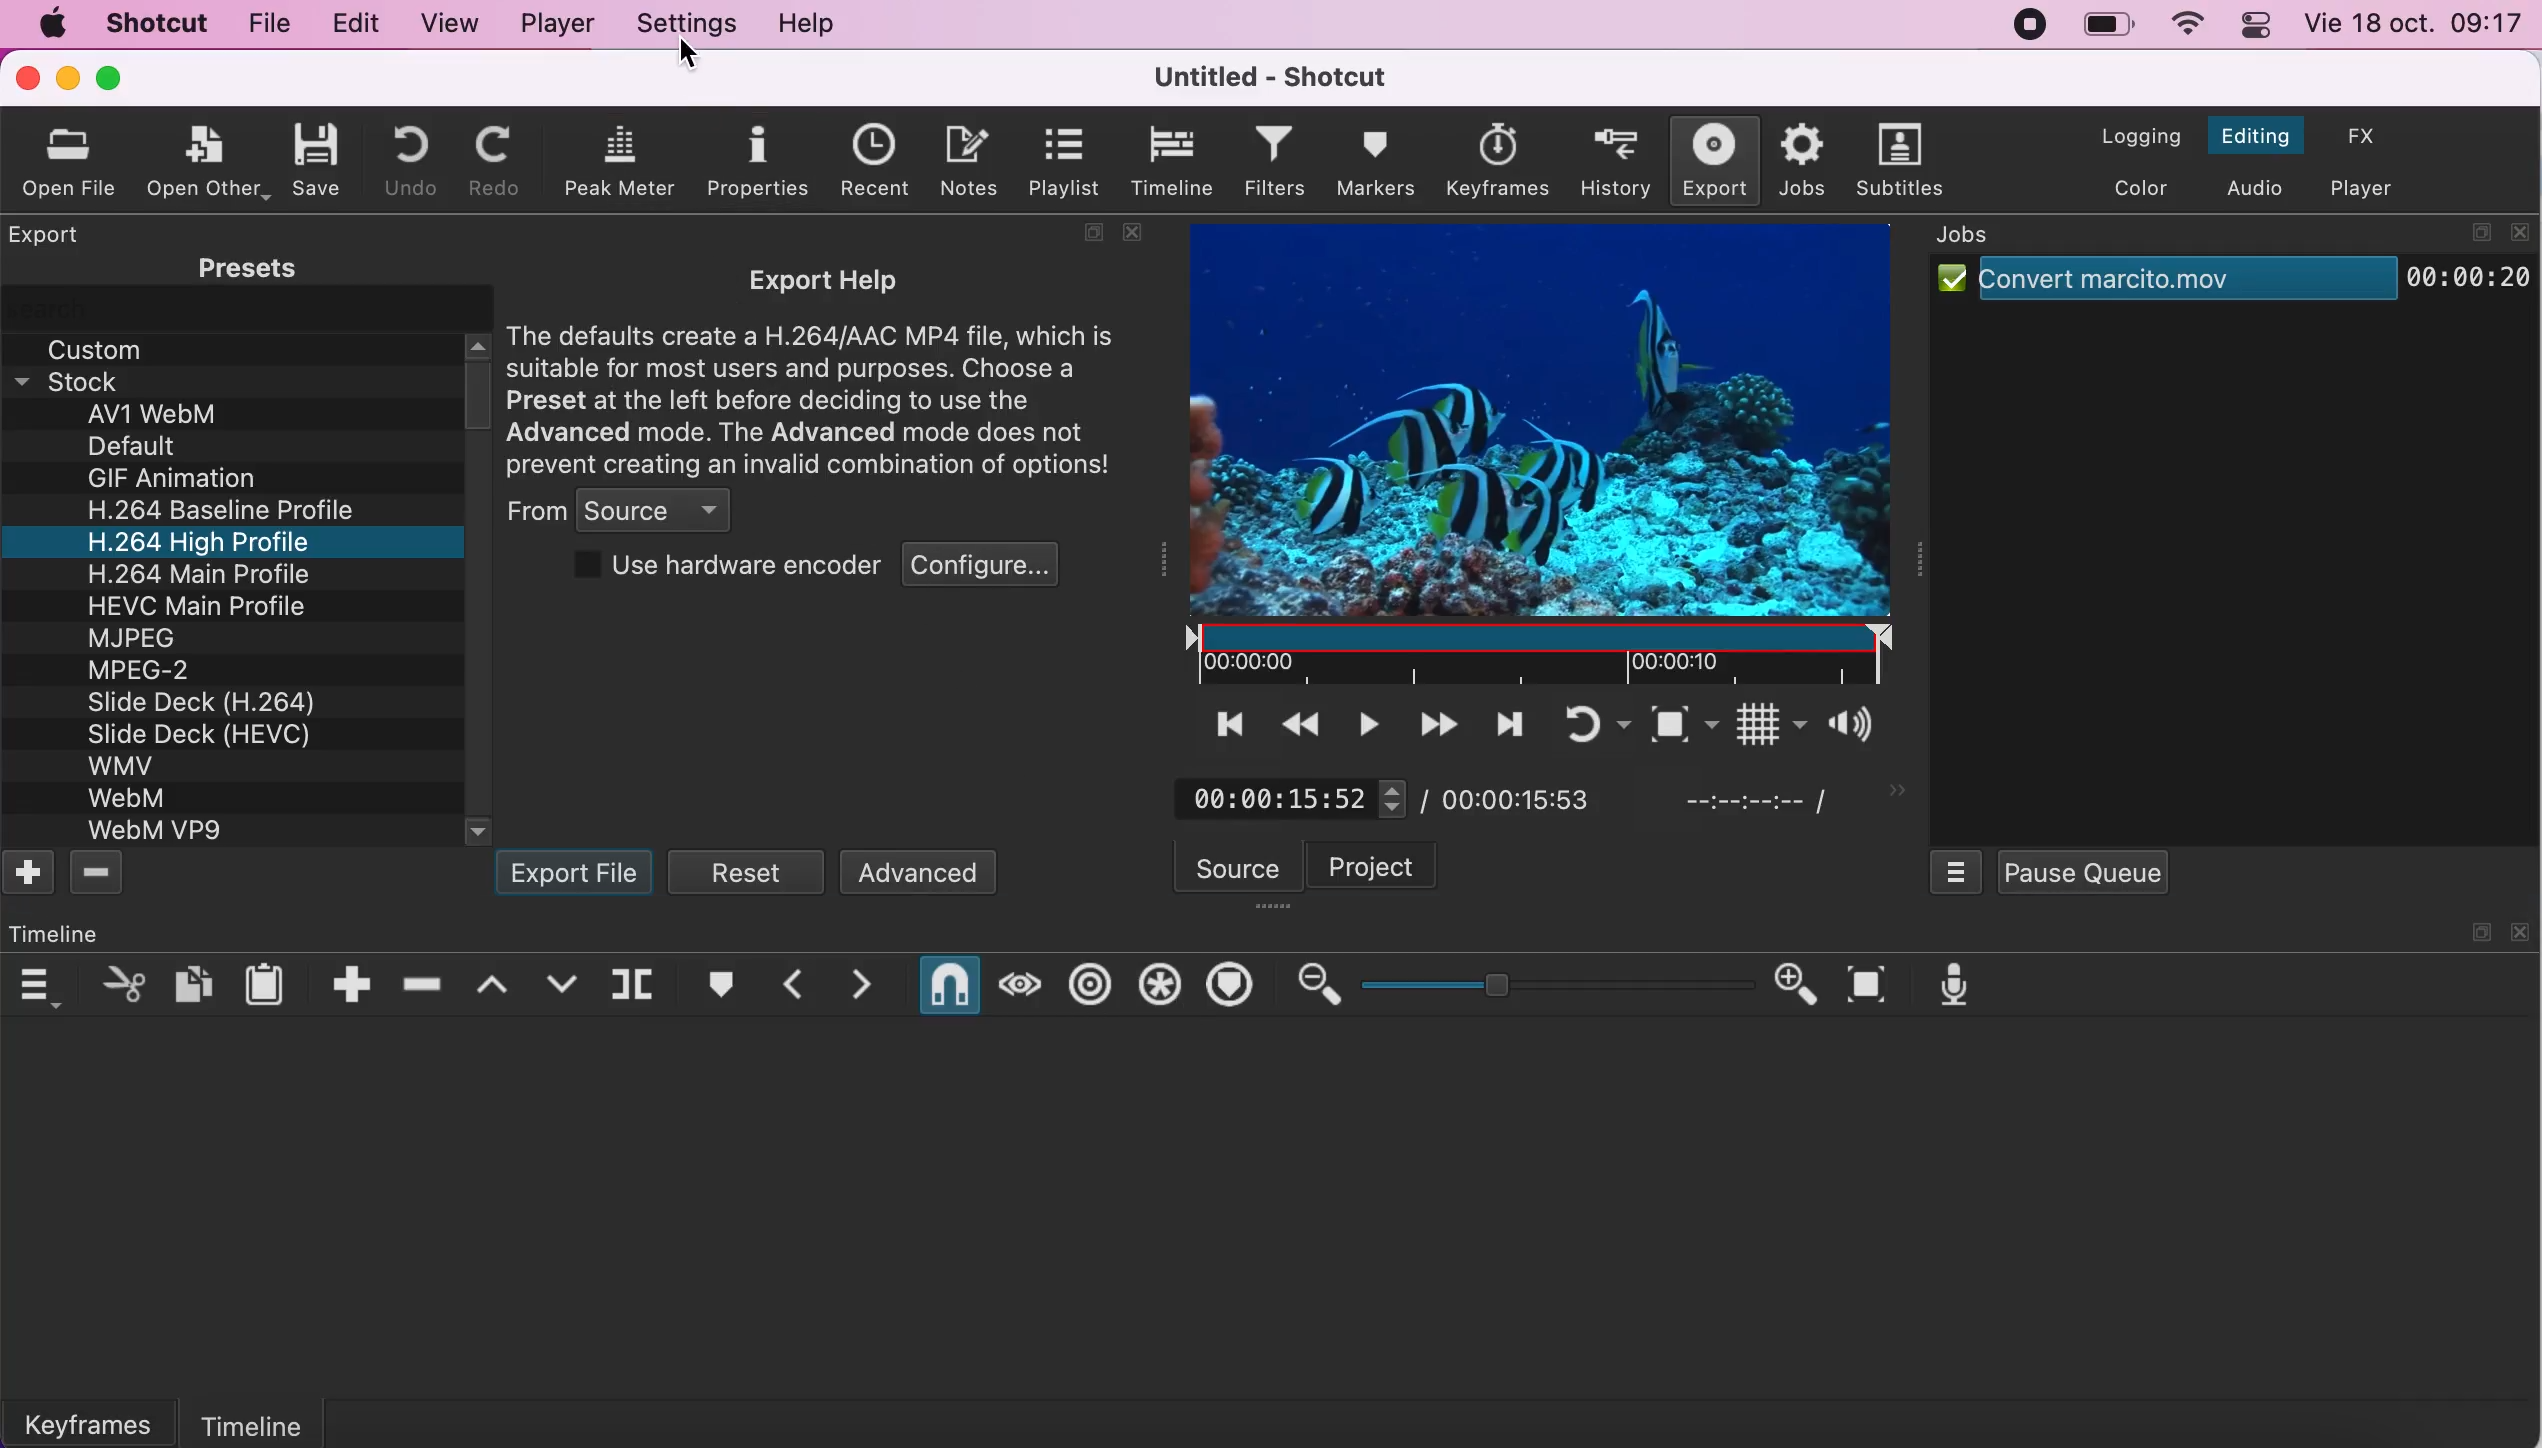 The width and height of the screenshot is (2542, 1448). Describe the element at coordinates (59, 933) in the screenshot. I see `time line panel` at that location.